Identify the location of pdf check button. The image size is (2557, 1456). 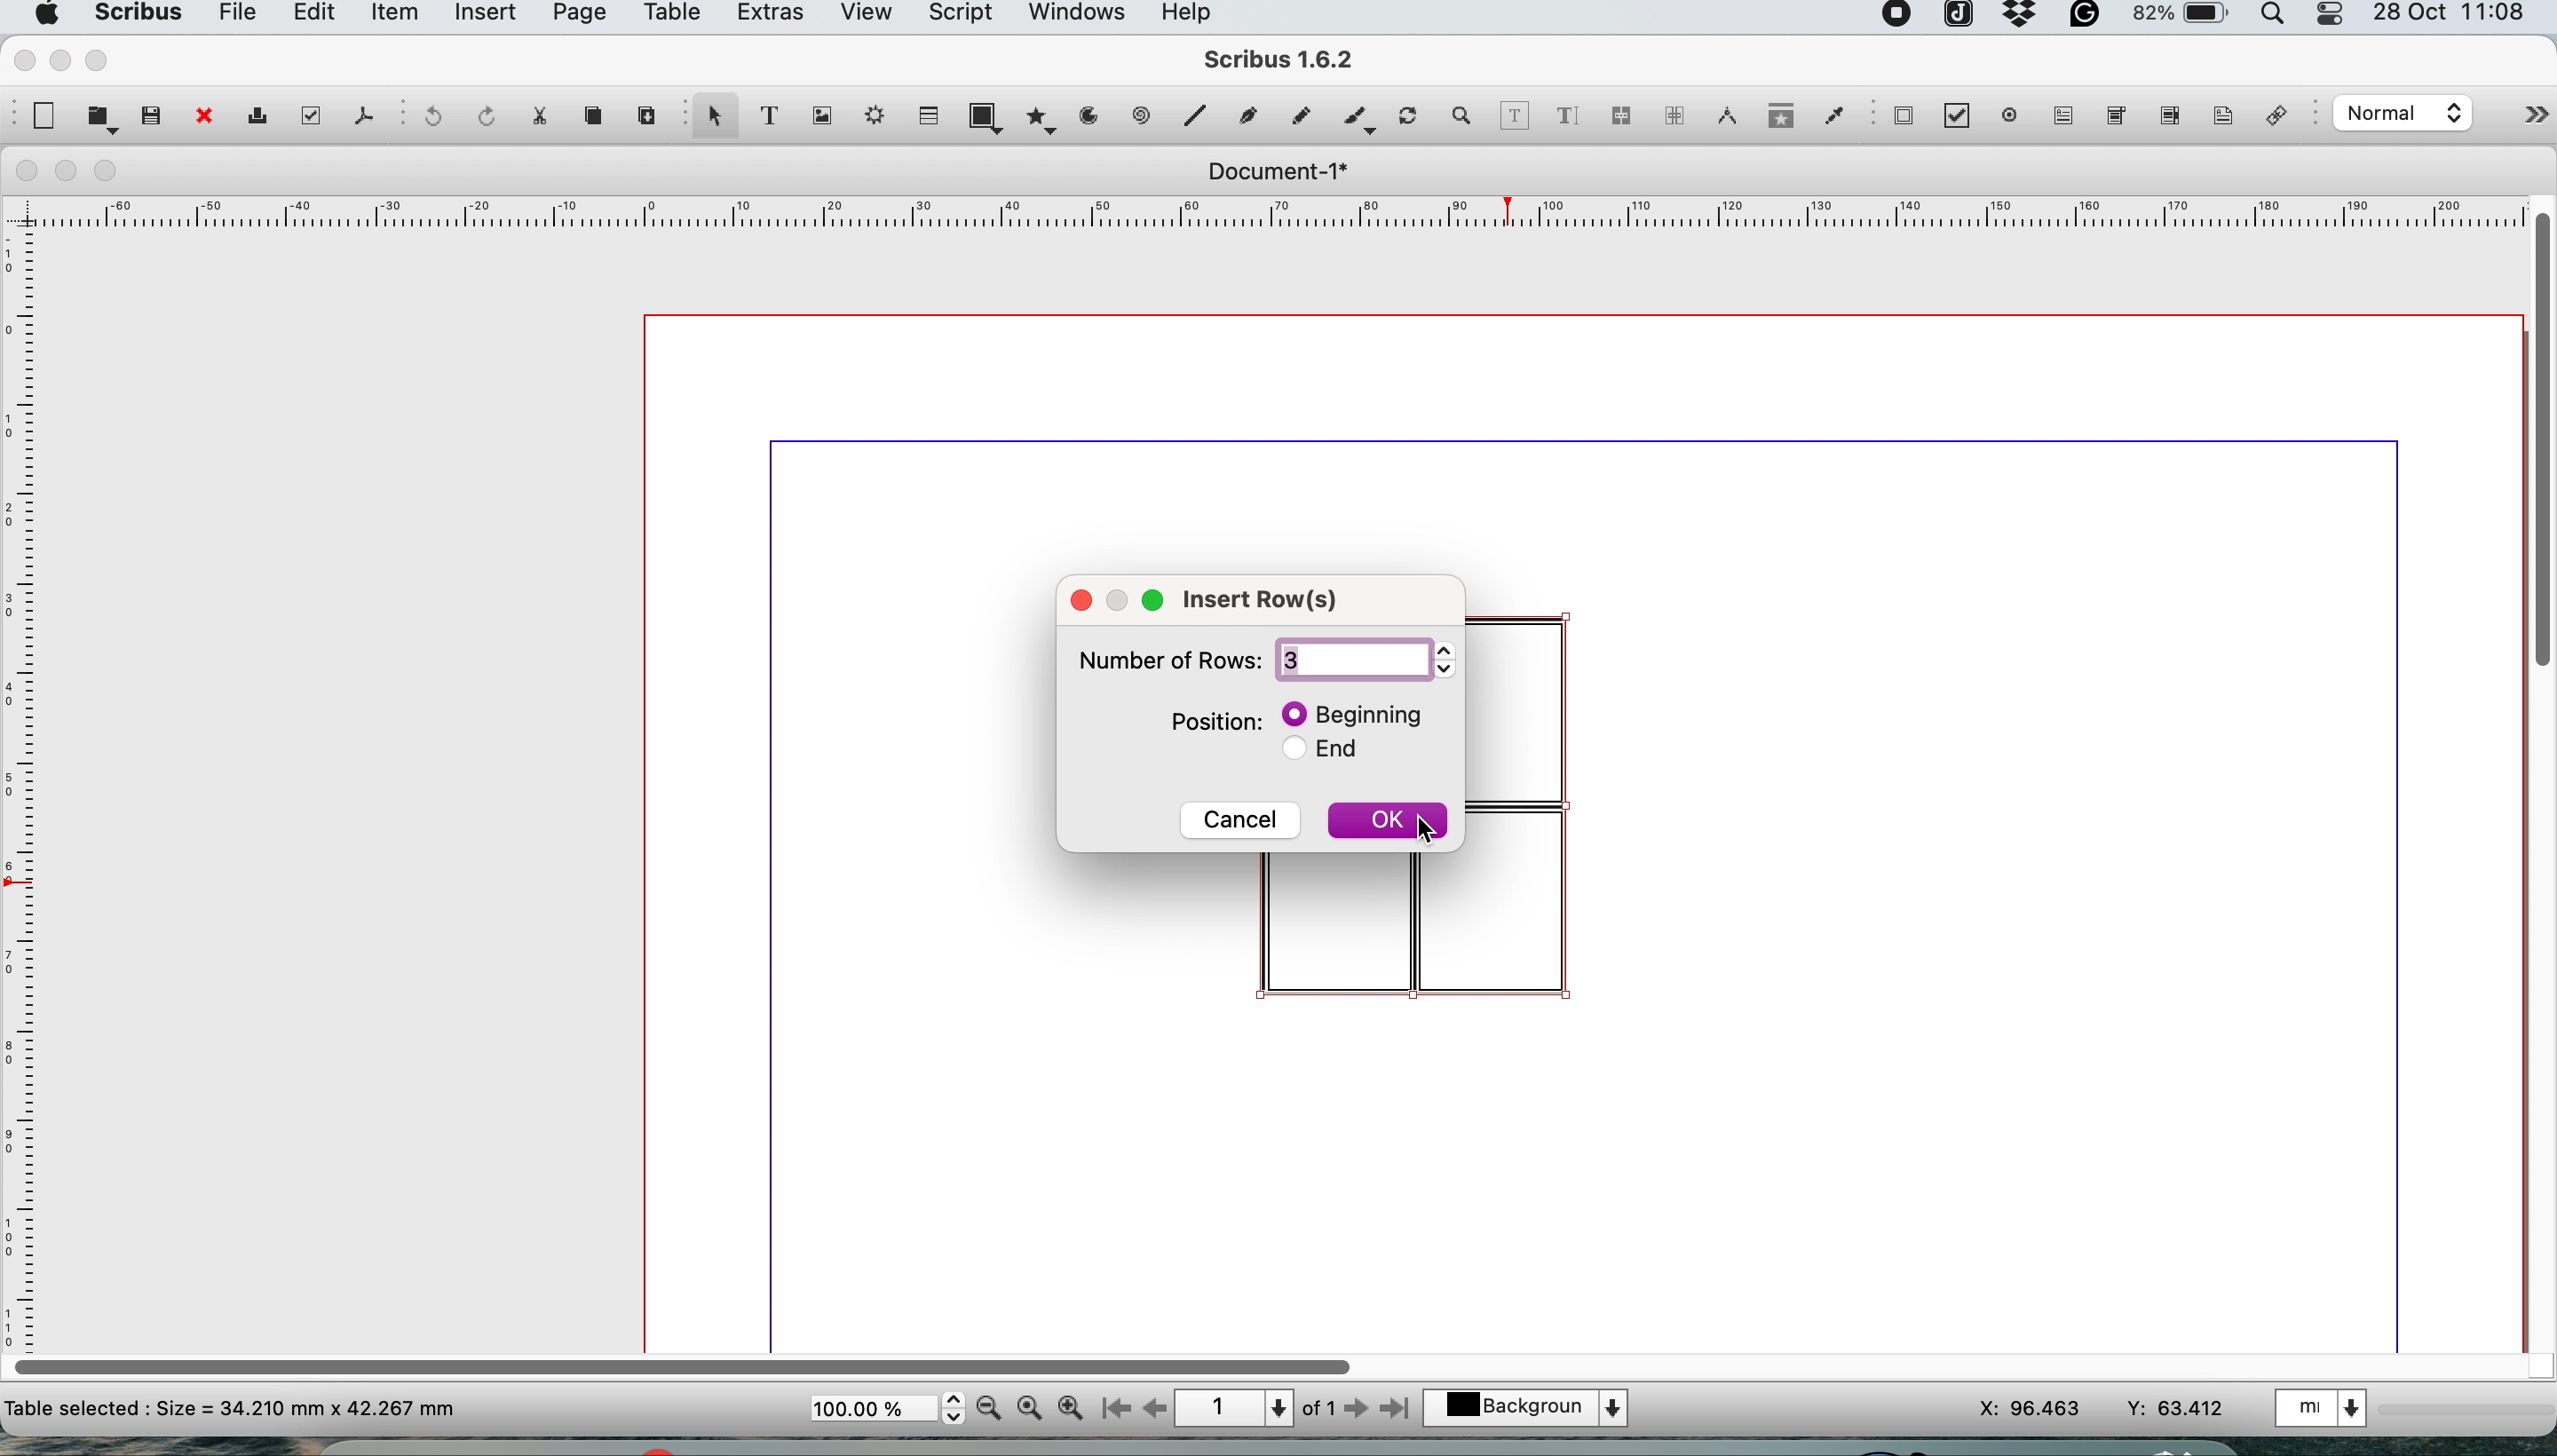
(1964, 118).